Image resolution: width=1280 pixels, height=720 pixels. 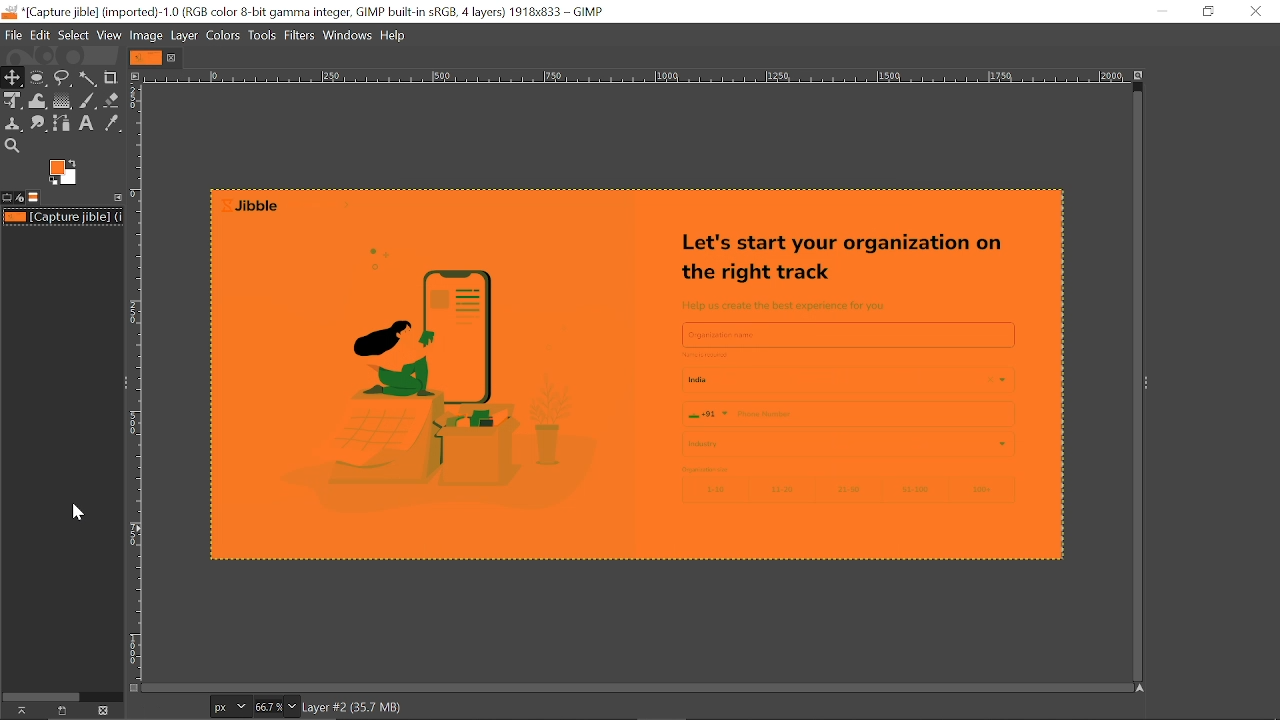 I want to click on Restore down, so click(x=1207, y=12).